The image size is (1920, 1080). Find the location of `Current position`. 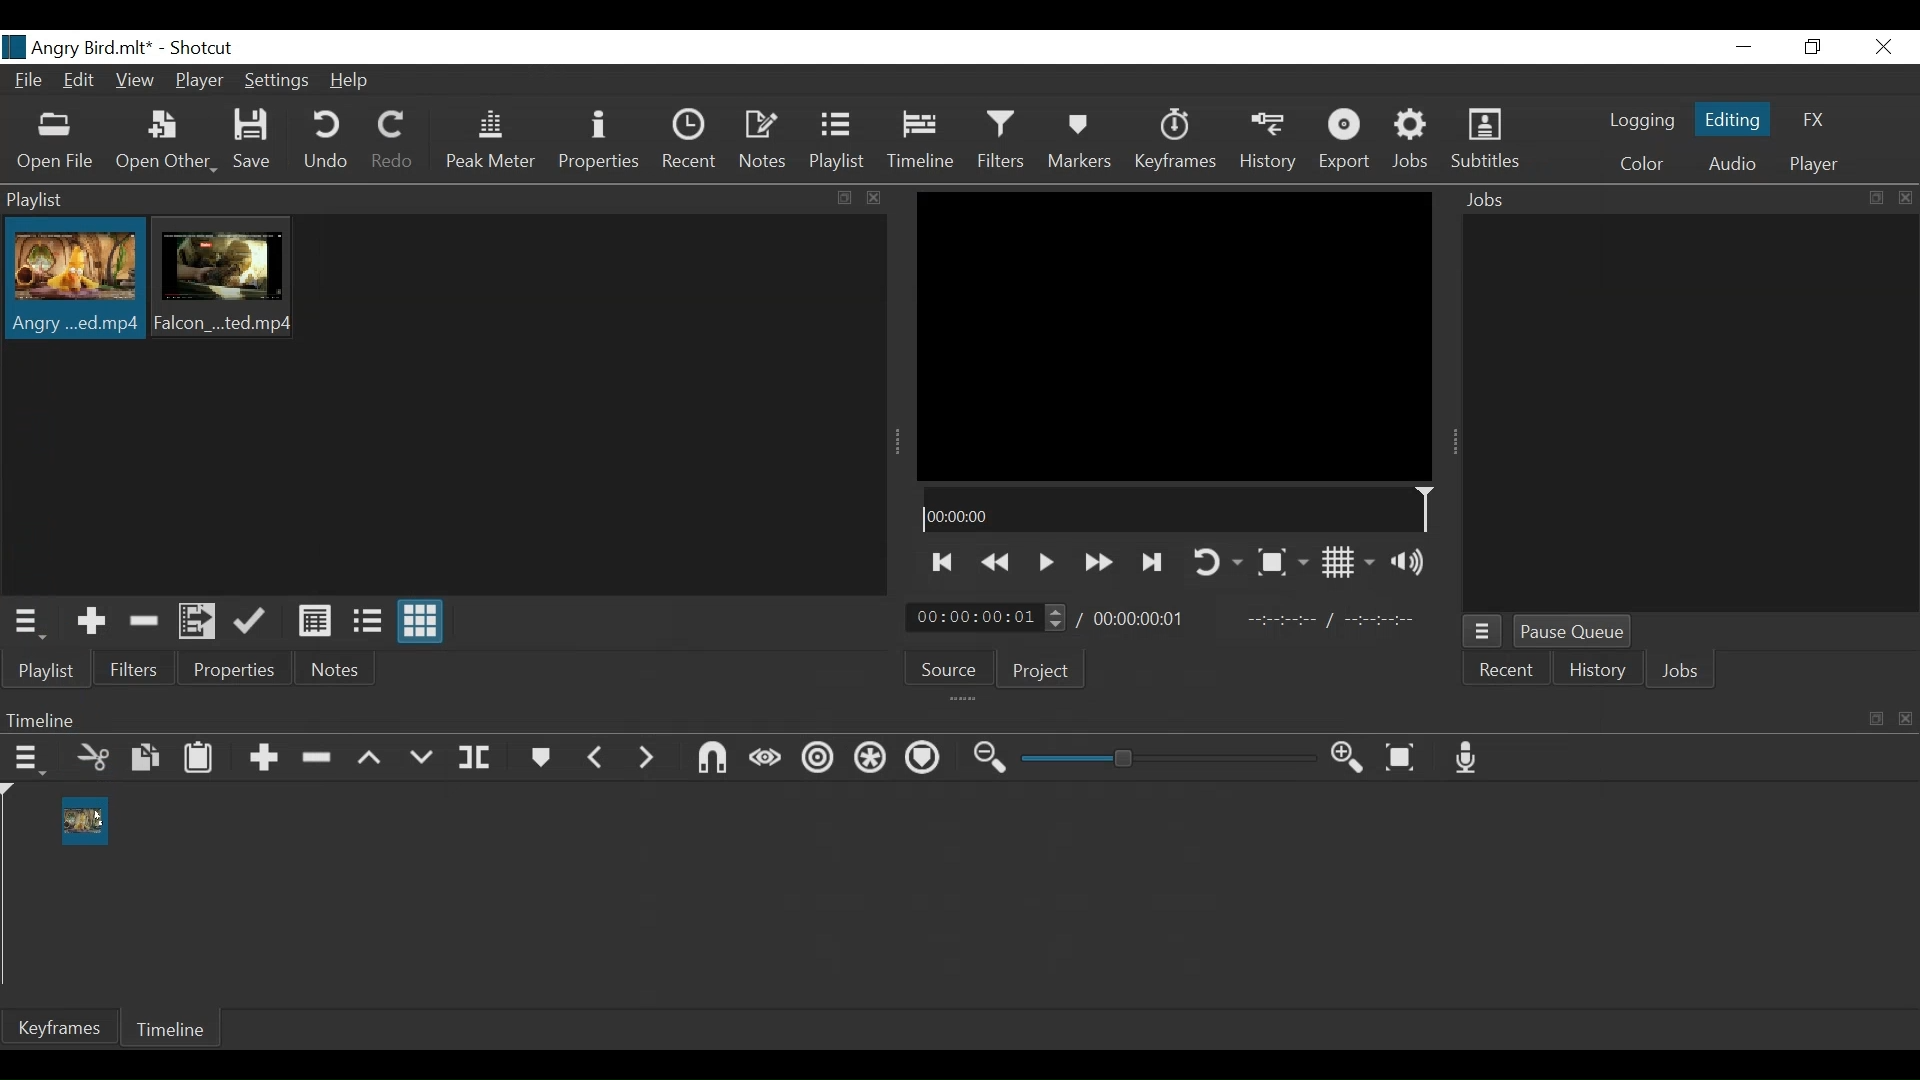

Current position is located at coordinates (989, 618).